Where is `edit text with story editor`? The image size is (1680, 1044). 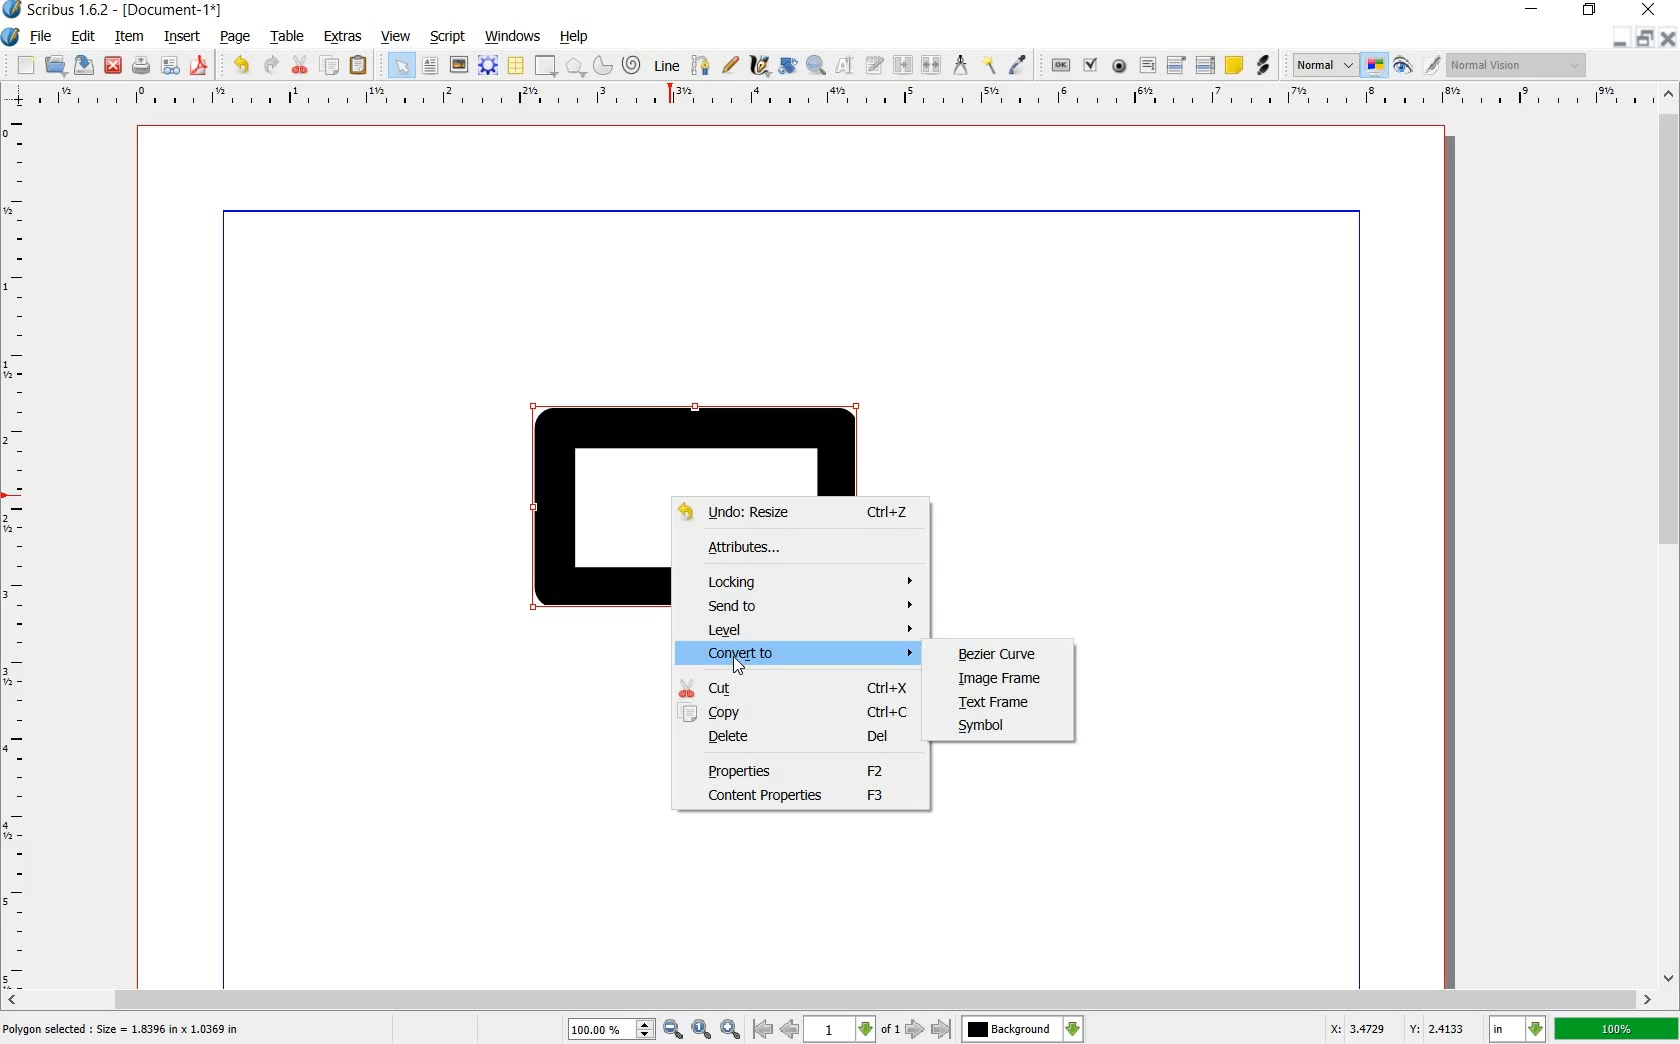 edit text with story editor is located at coordinates (875, 65).